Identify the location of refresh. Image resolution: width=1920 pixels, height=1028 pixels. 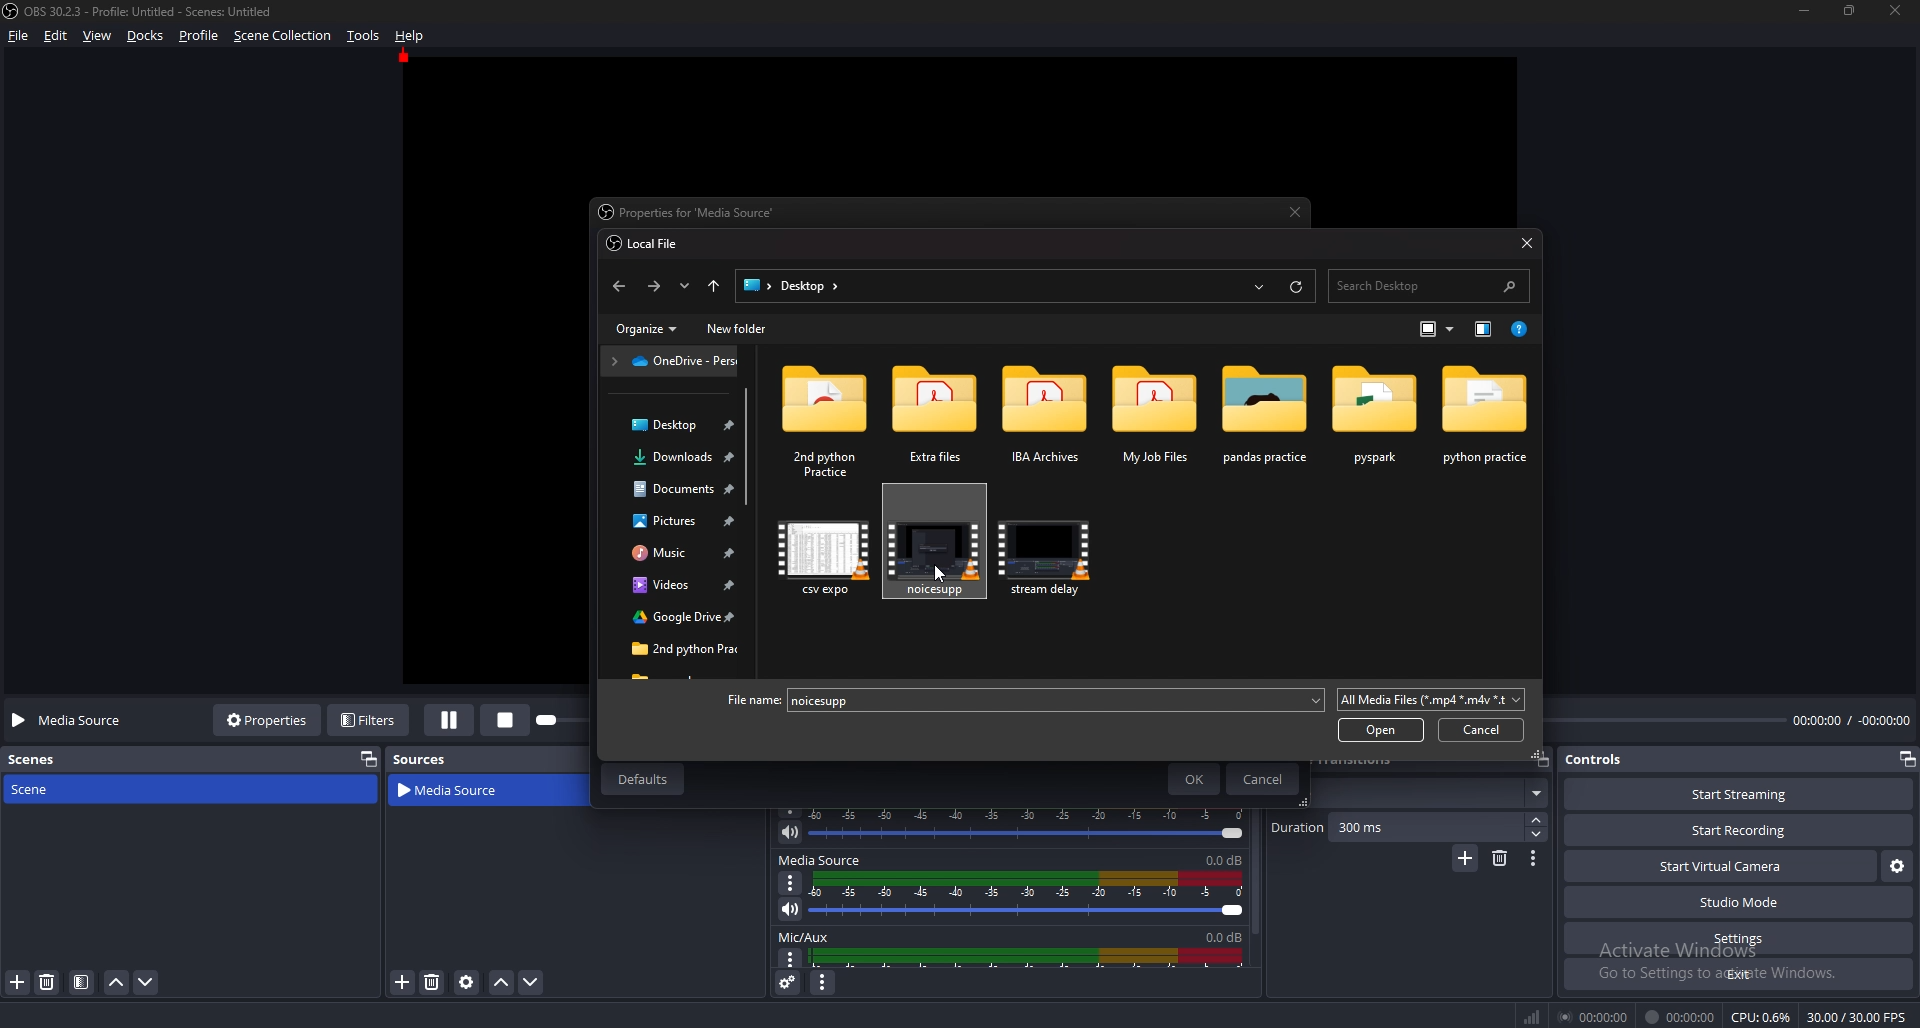
(1296, 286).